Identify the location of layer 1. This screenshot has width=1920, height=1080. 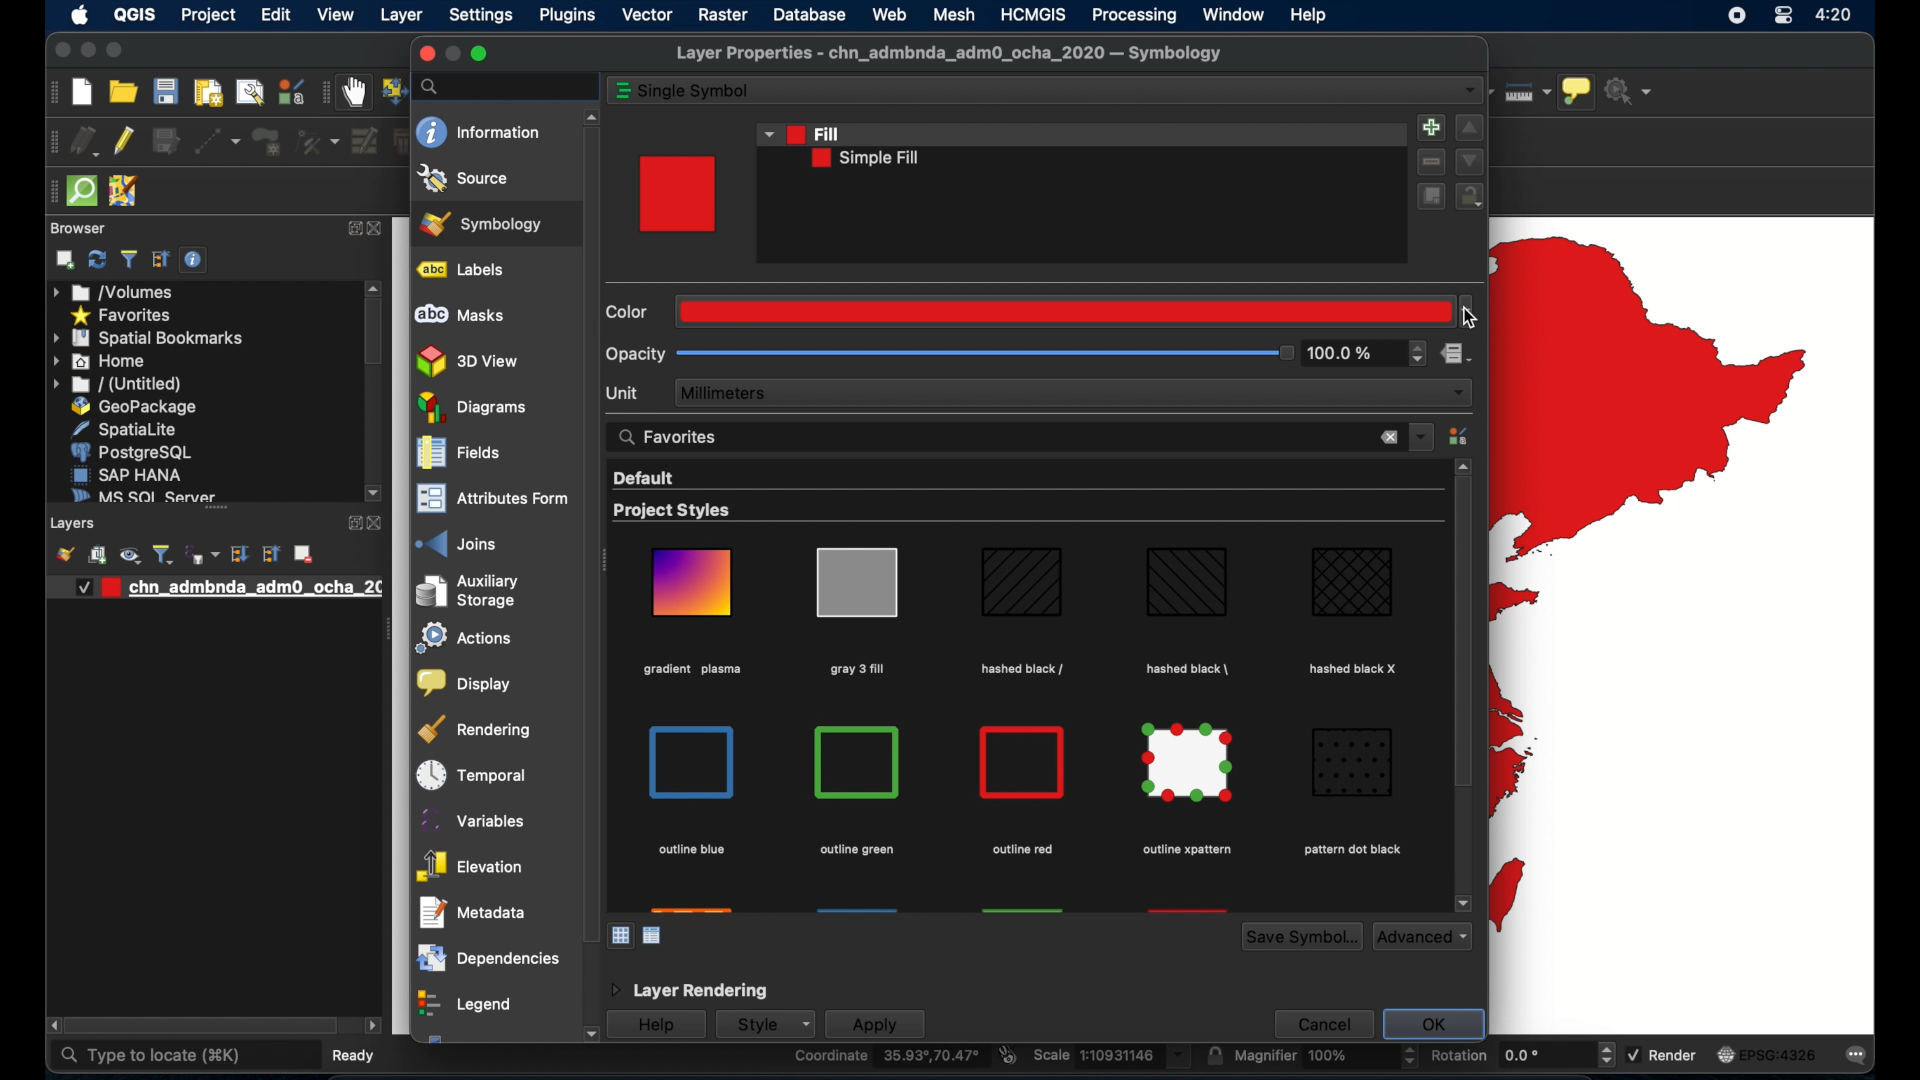
(223, 588).